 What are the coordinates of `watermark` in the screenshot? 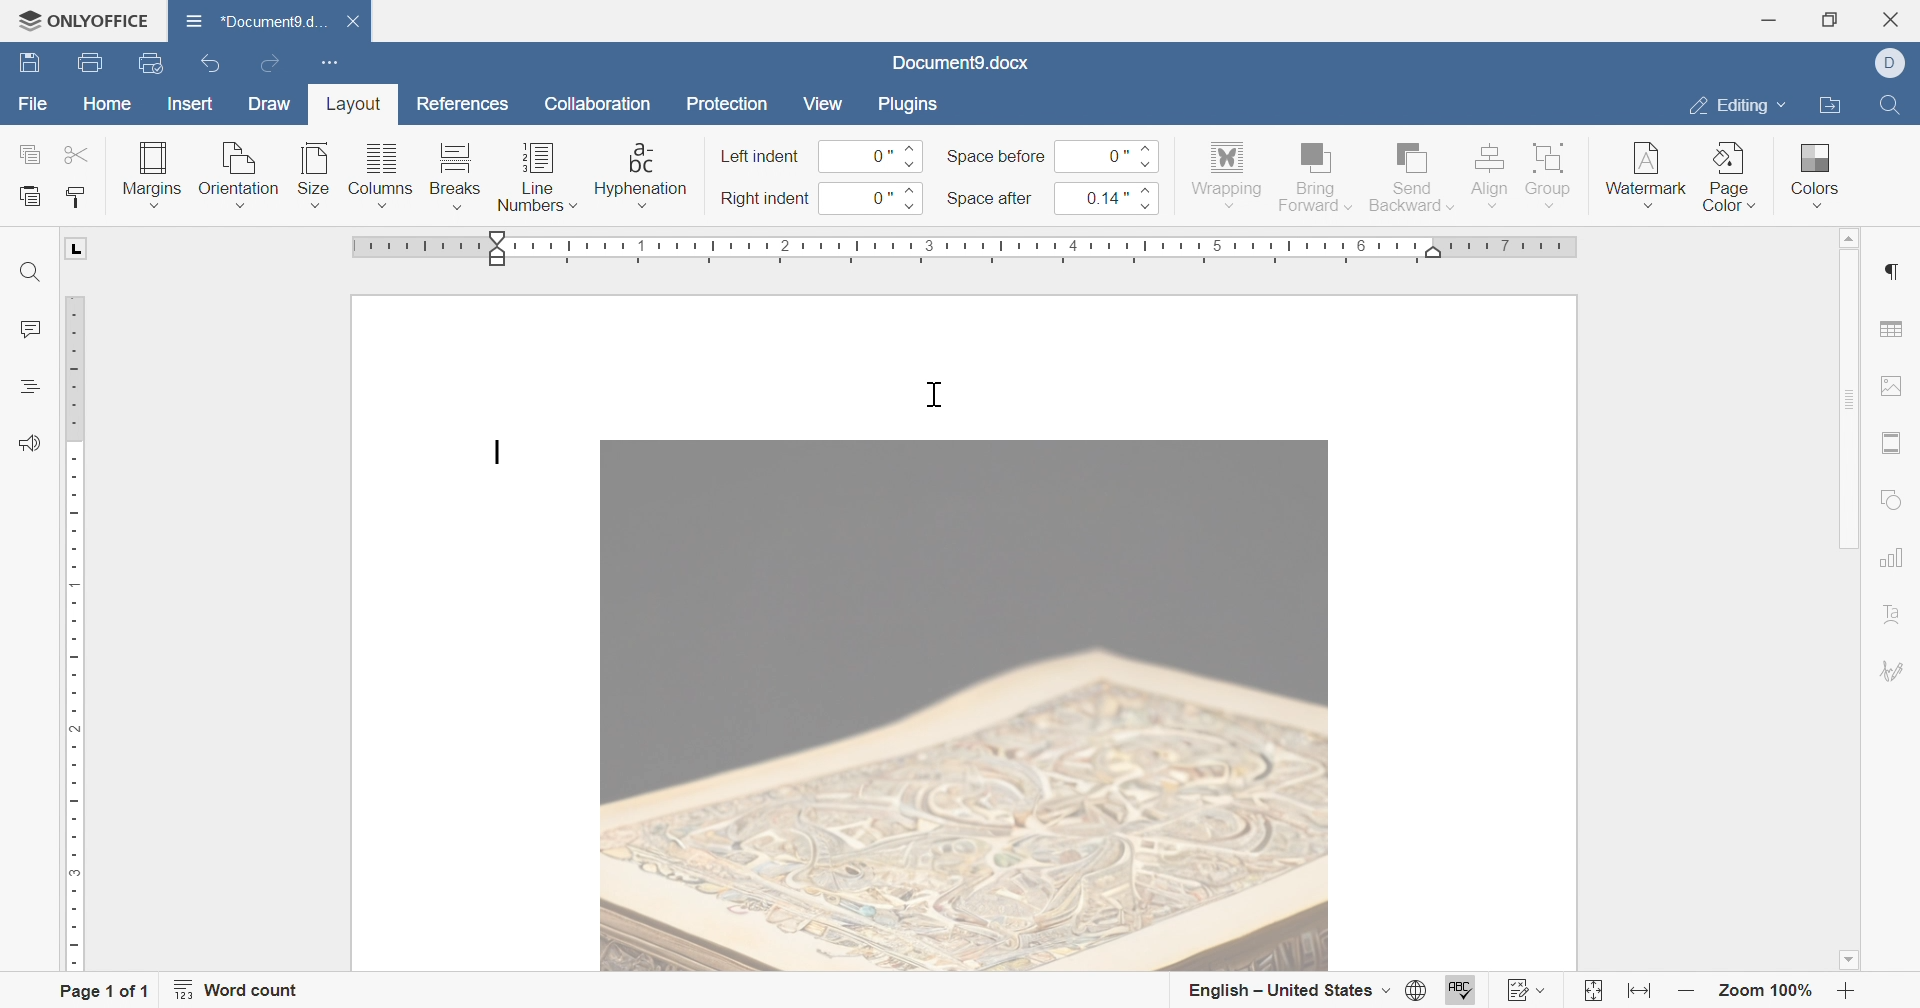 It's located at (1644, 169).